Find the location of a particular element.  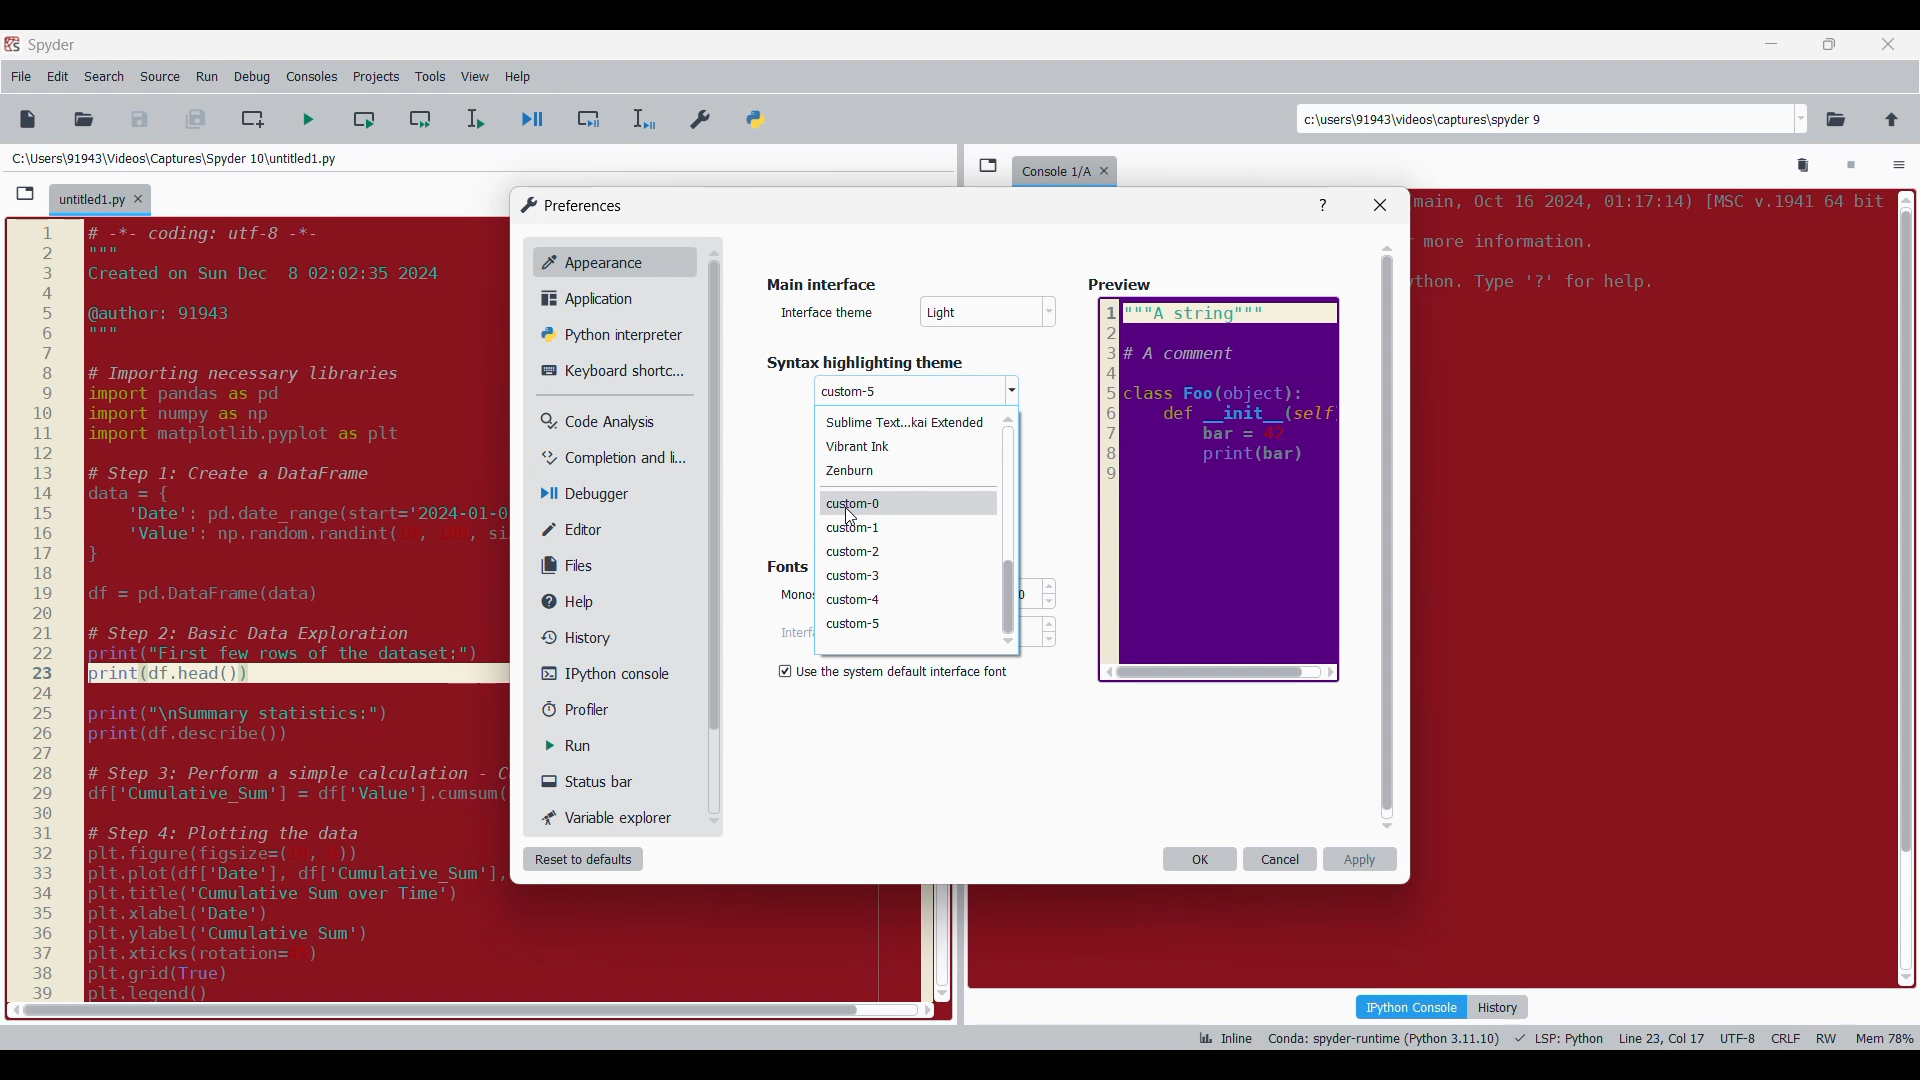

Save file is located at coordinates (141, 119).